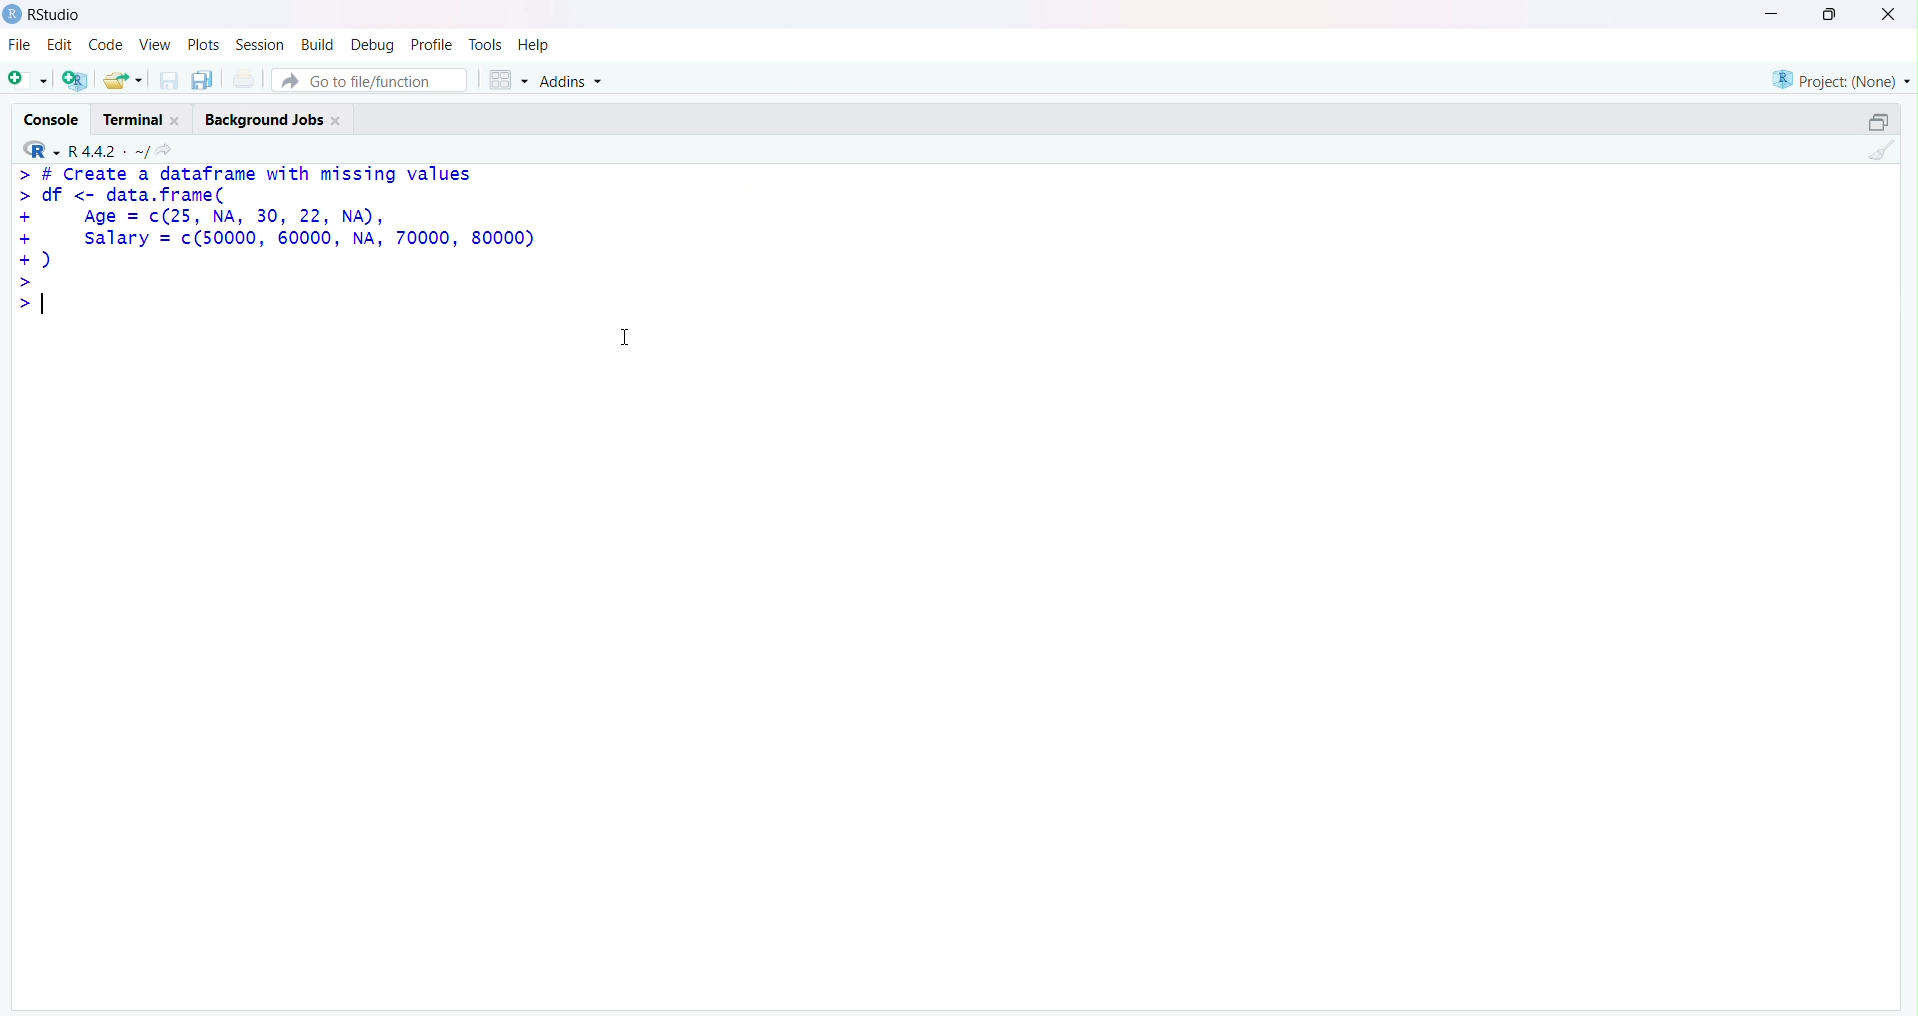 The image size is (1918, 1016). What do you see at coordinates (291, 261) in the screenshot?
I see `> # Create a dataframe with missing values

> df <- data.frame(

+ Age = c(25, NA, 30, 22, NA),

+ salary = c(50000, 60000, NA, 70000, 80000)
+)

>

>|` at bounding box center [291, 261].